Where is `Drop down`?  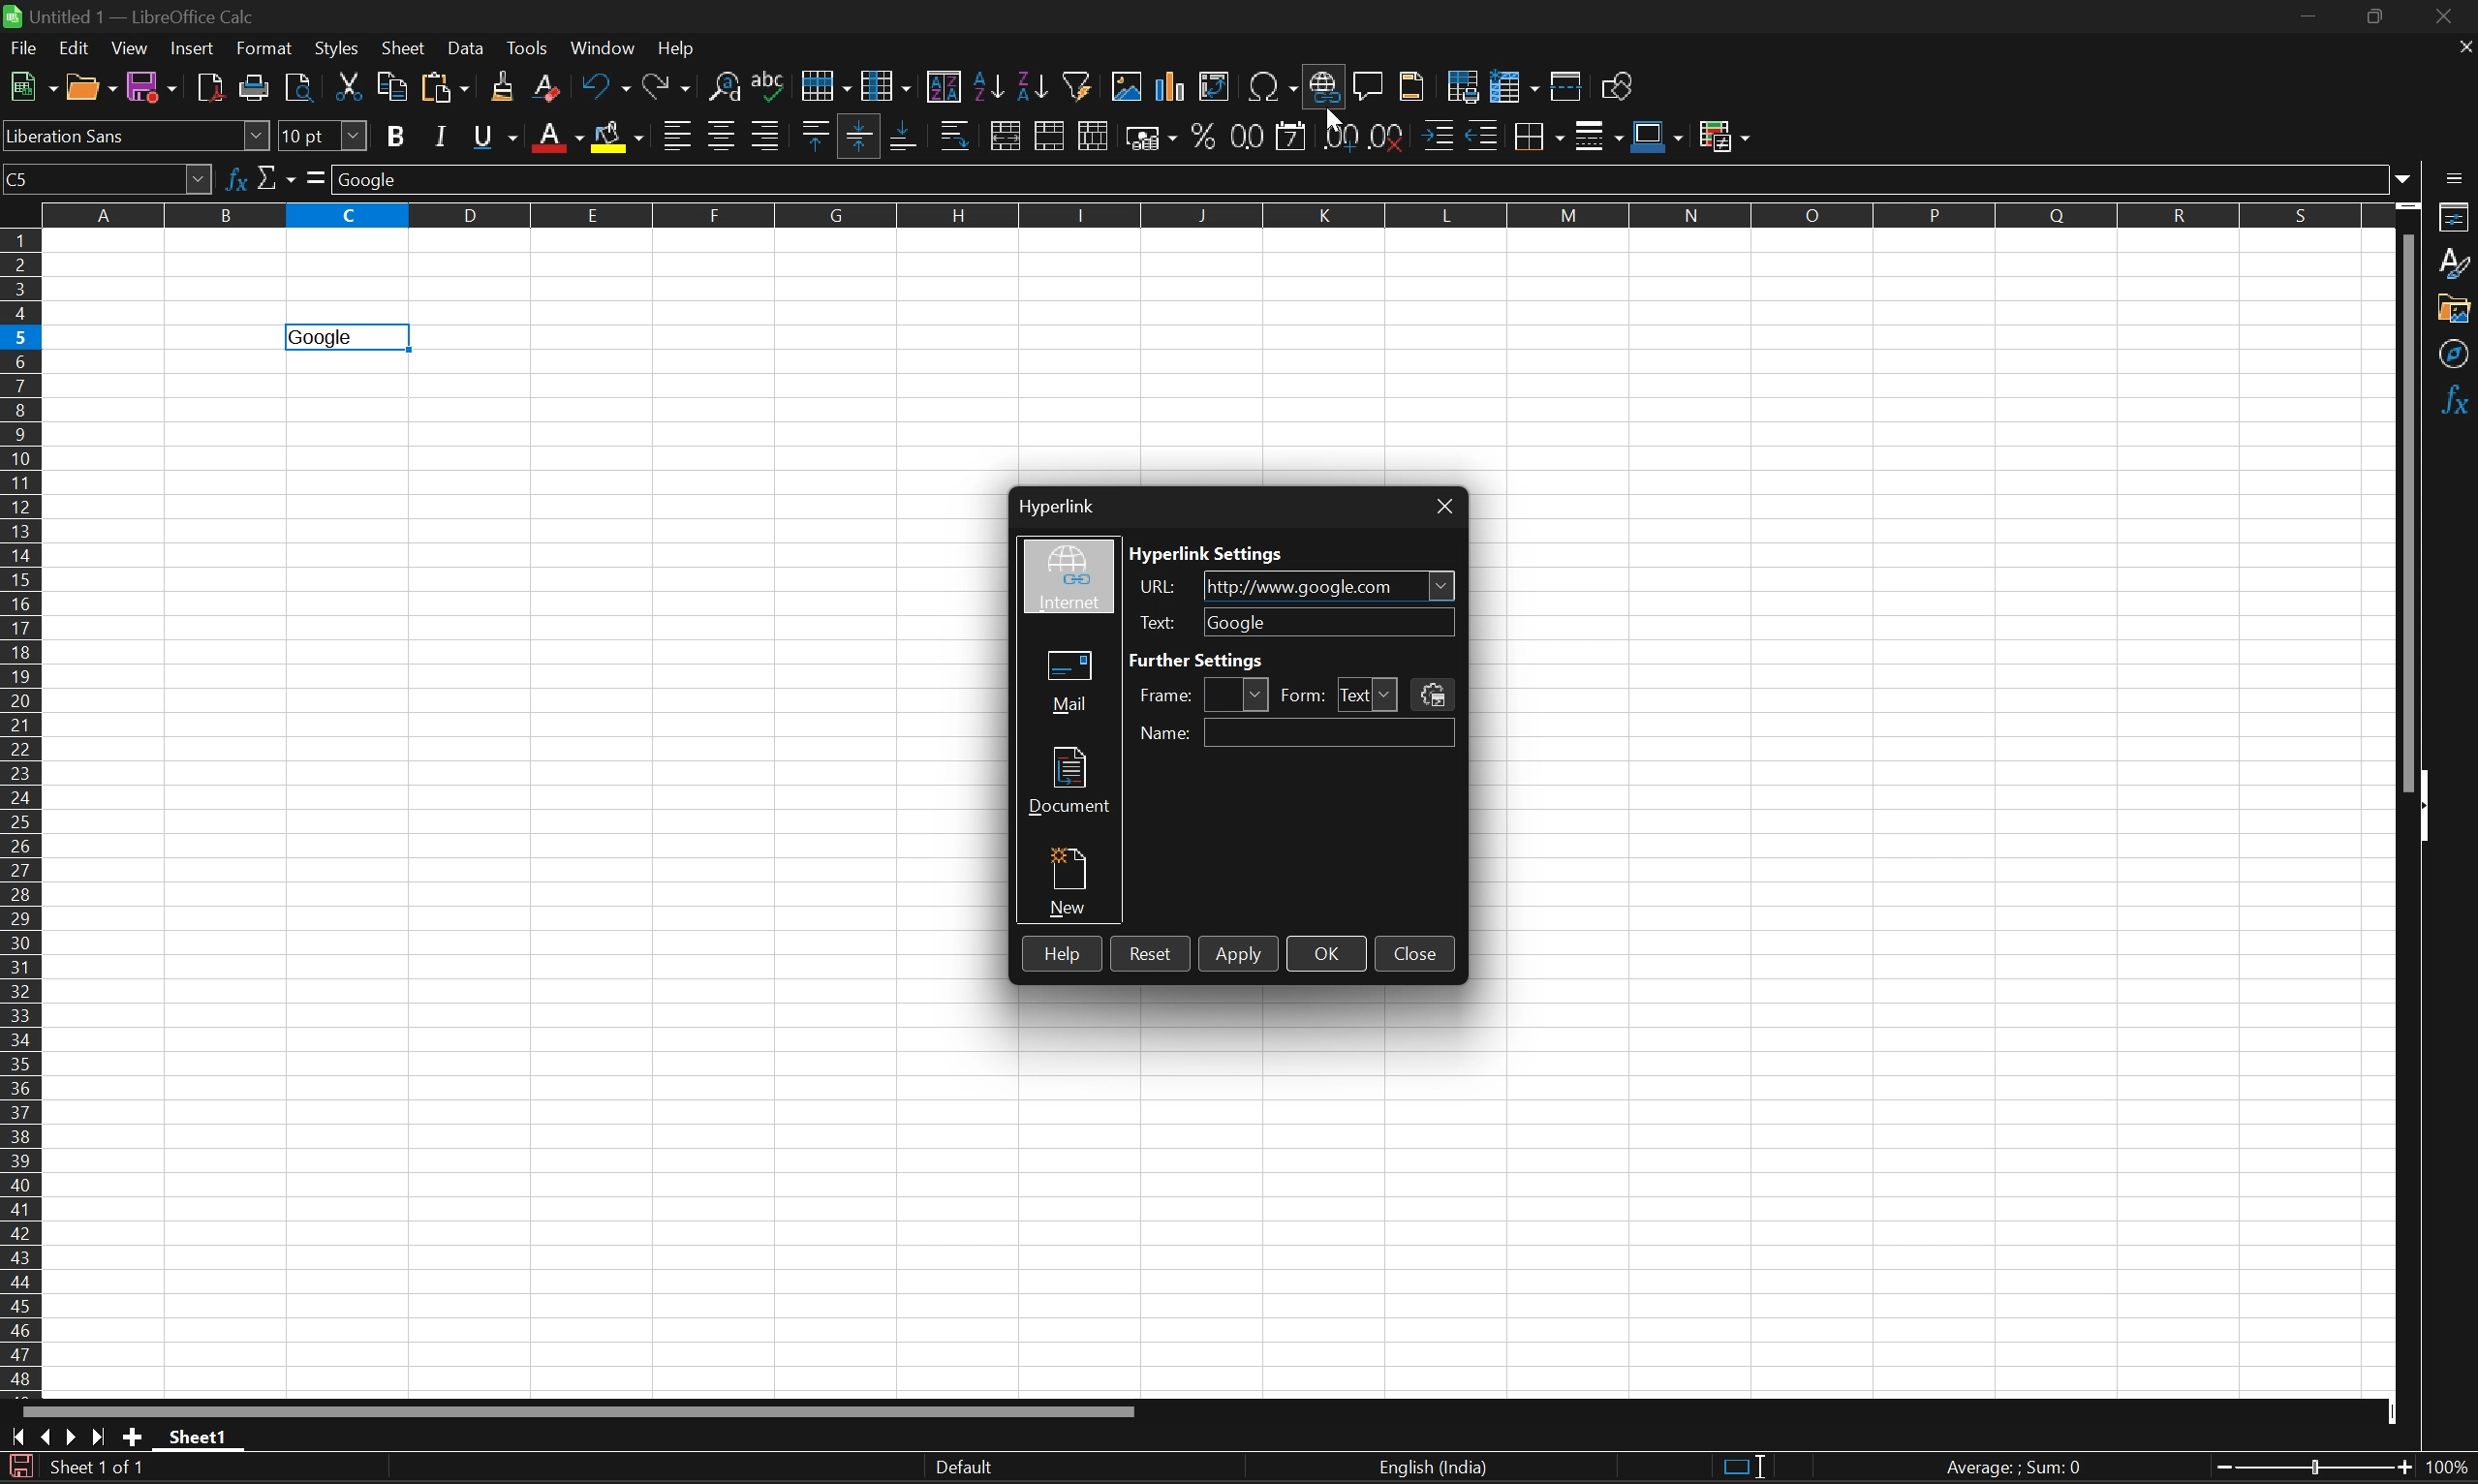 Drop down is located at coordinates (1260, 694).